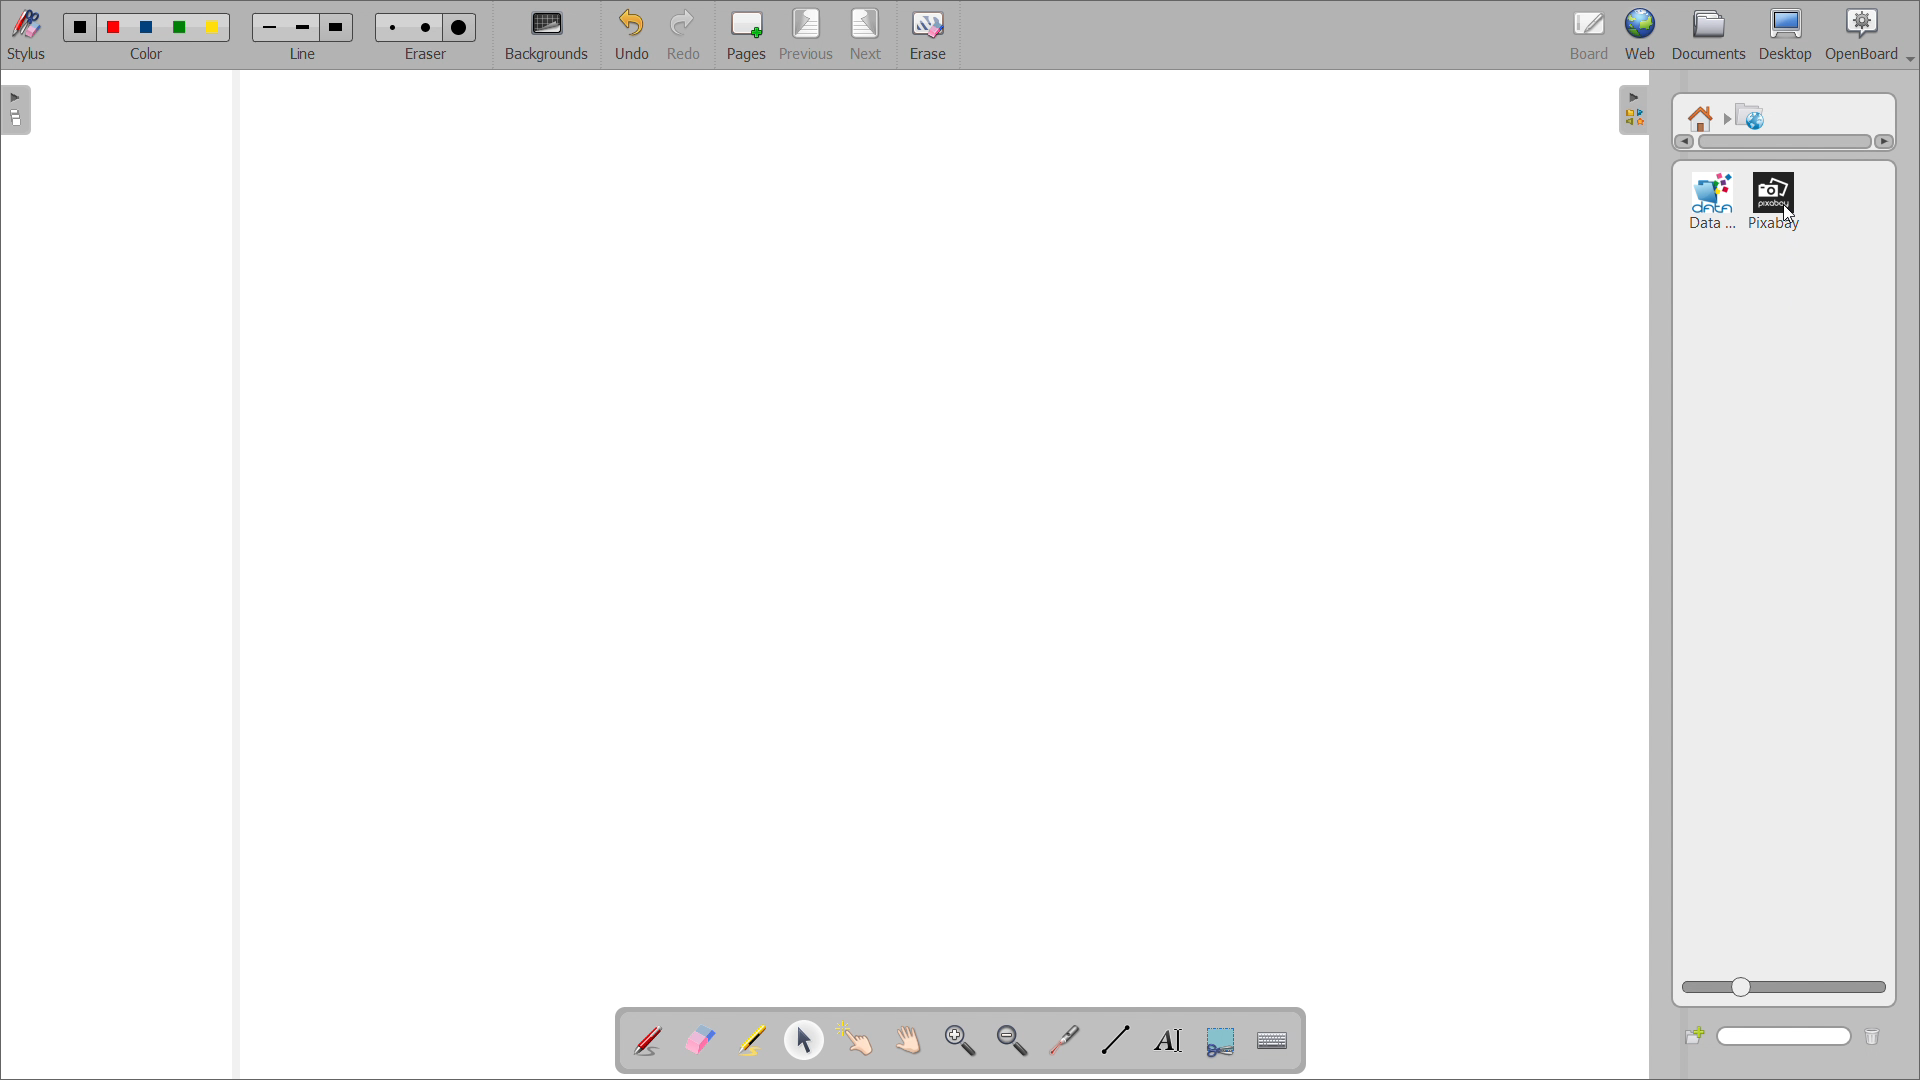  I want to click on add pages, so click(746, 34).